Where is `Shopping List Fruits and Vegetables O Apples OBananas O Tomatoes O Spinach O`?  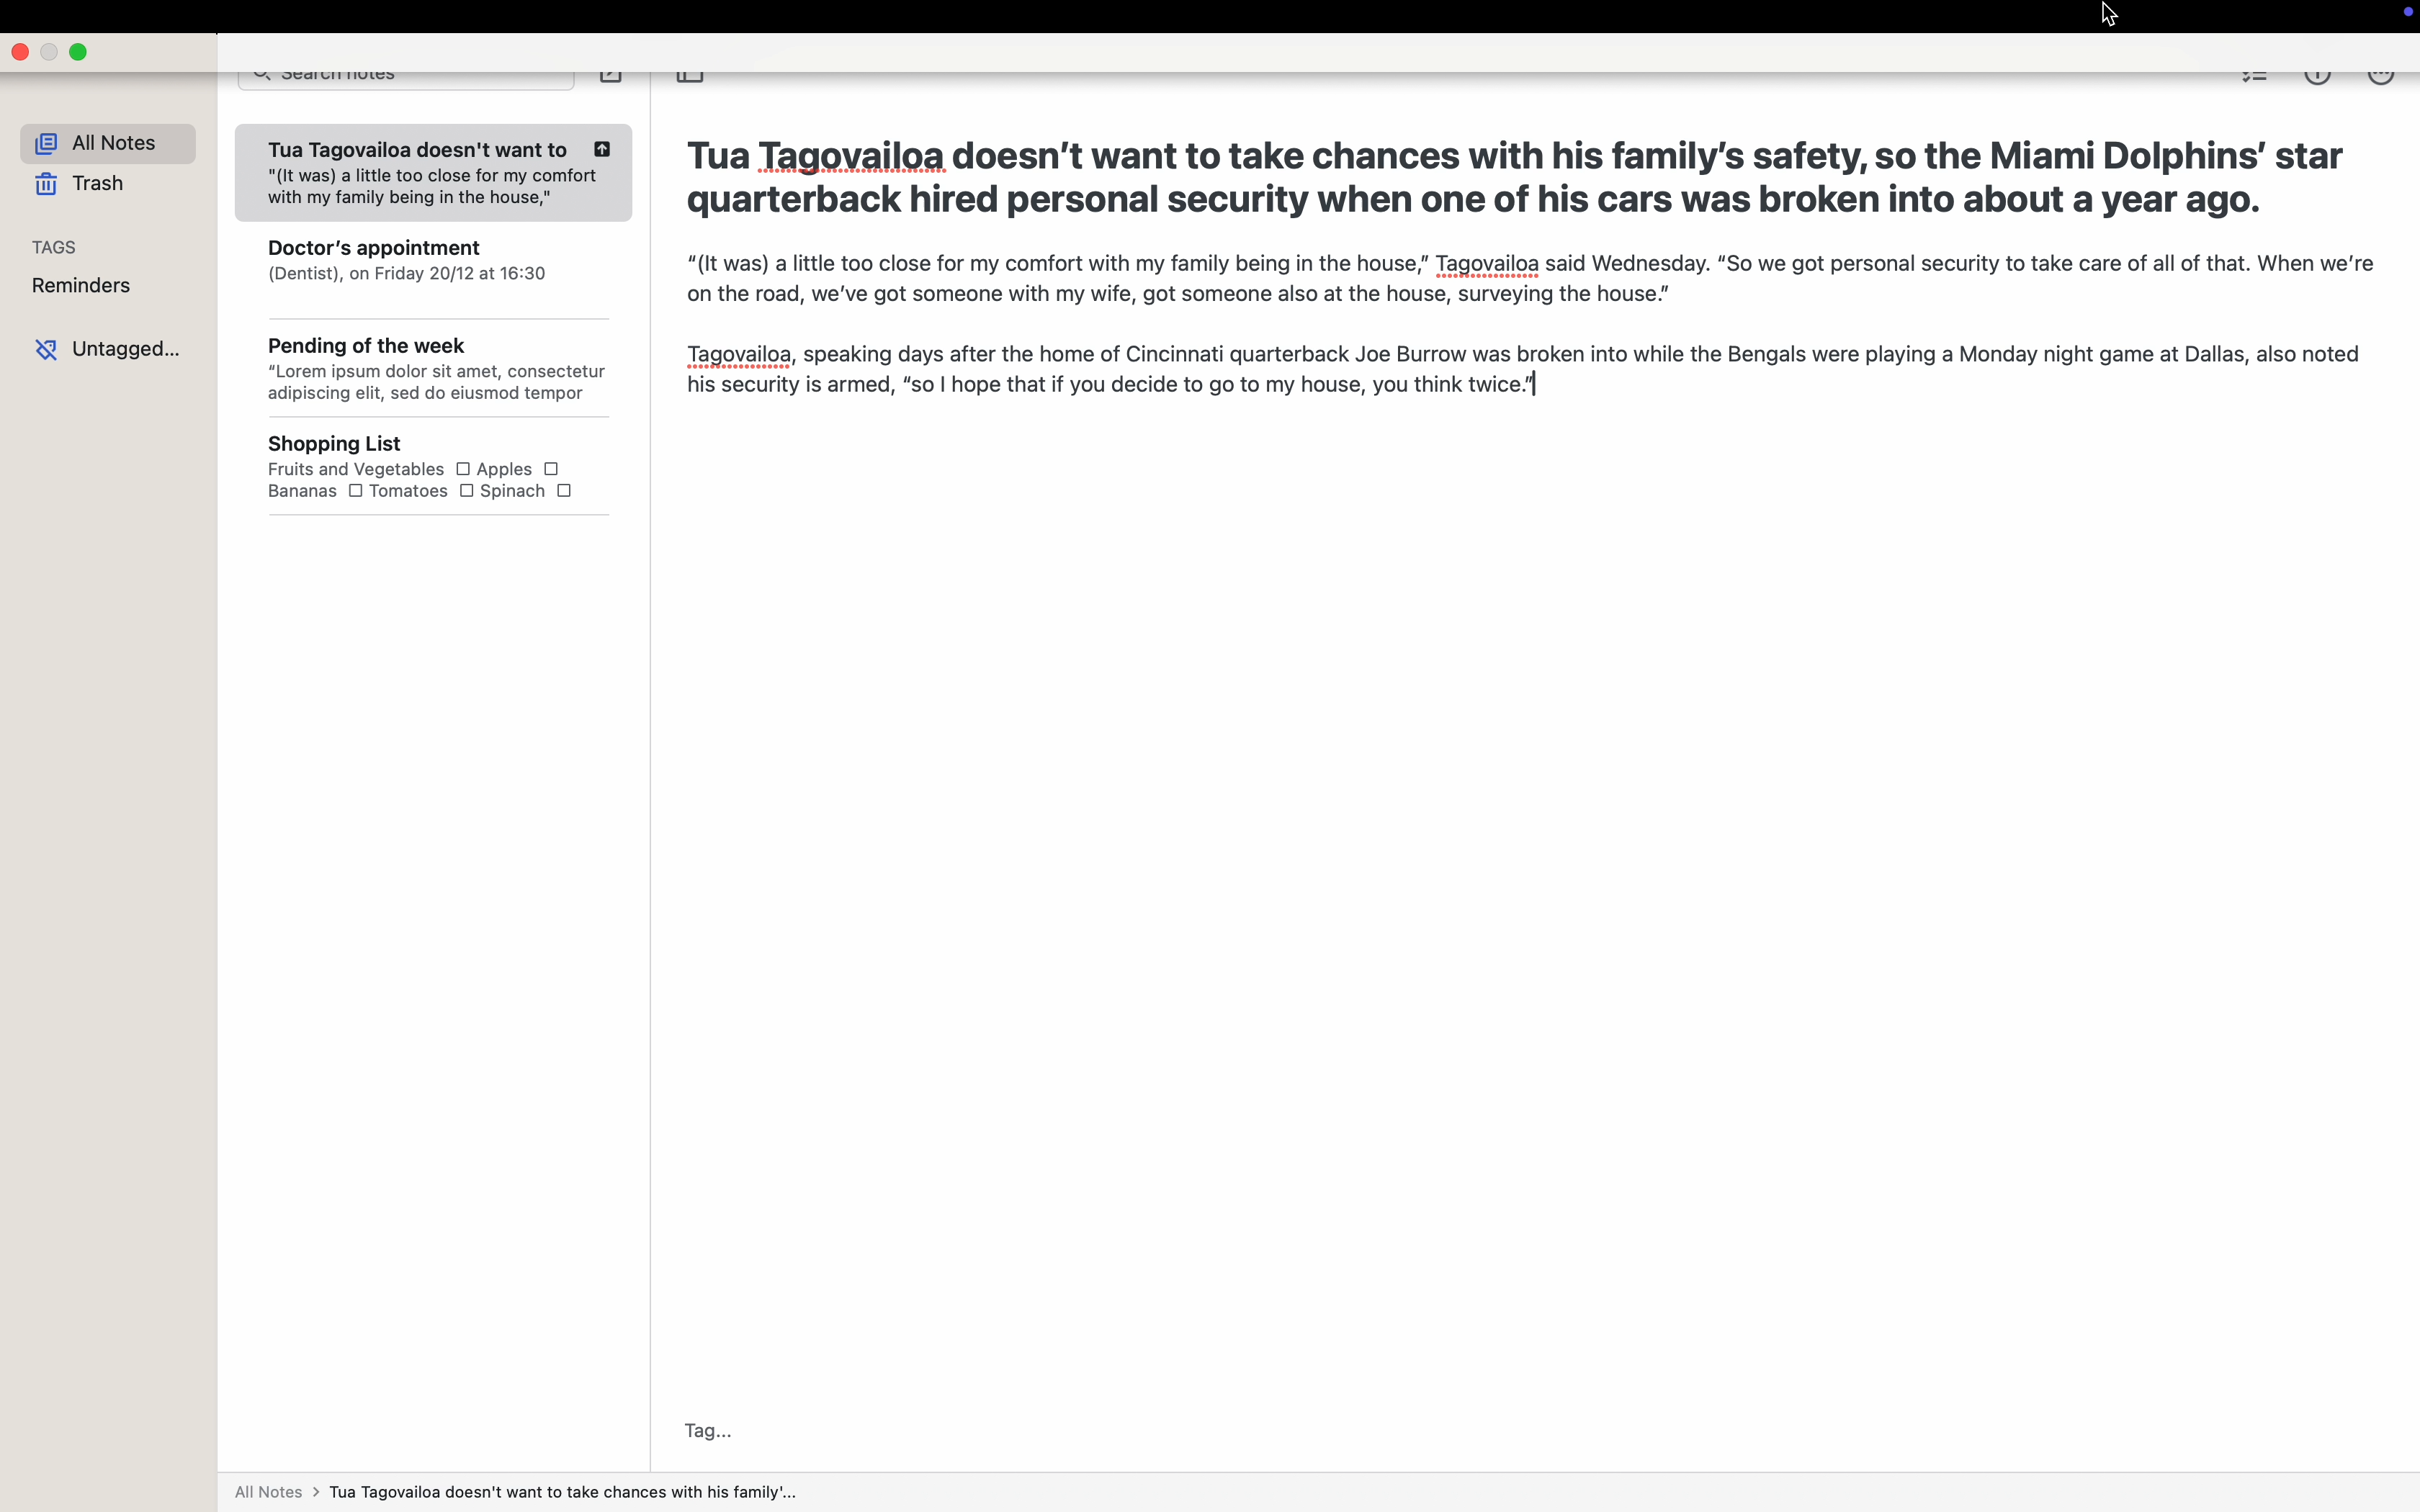 Shopping List Fruits and Vegetables O Apples OBananas O Tomatoes O Spinach O is located at coordinates (426, 477).